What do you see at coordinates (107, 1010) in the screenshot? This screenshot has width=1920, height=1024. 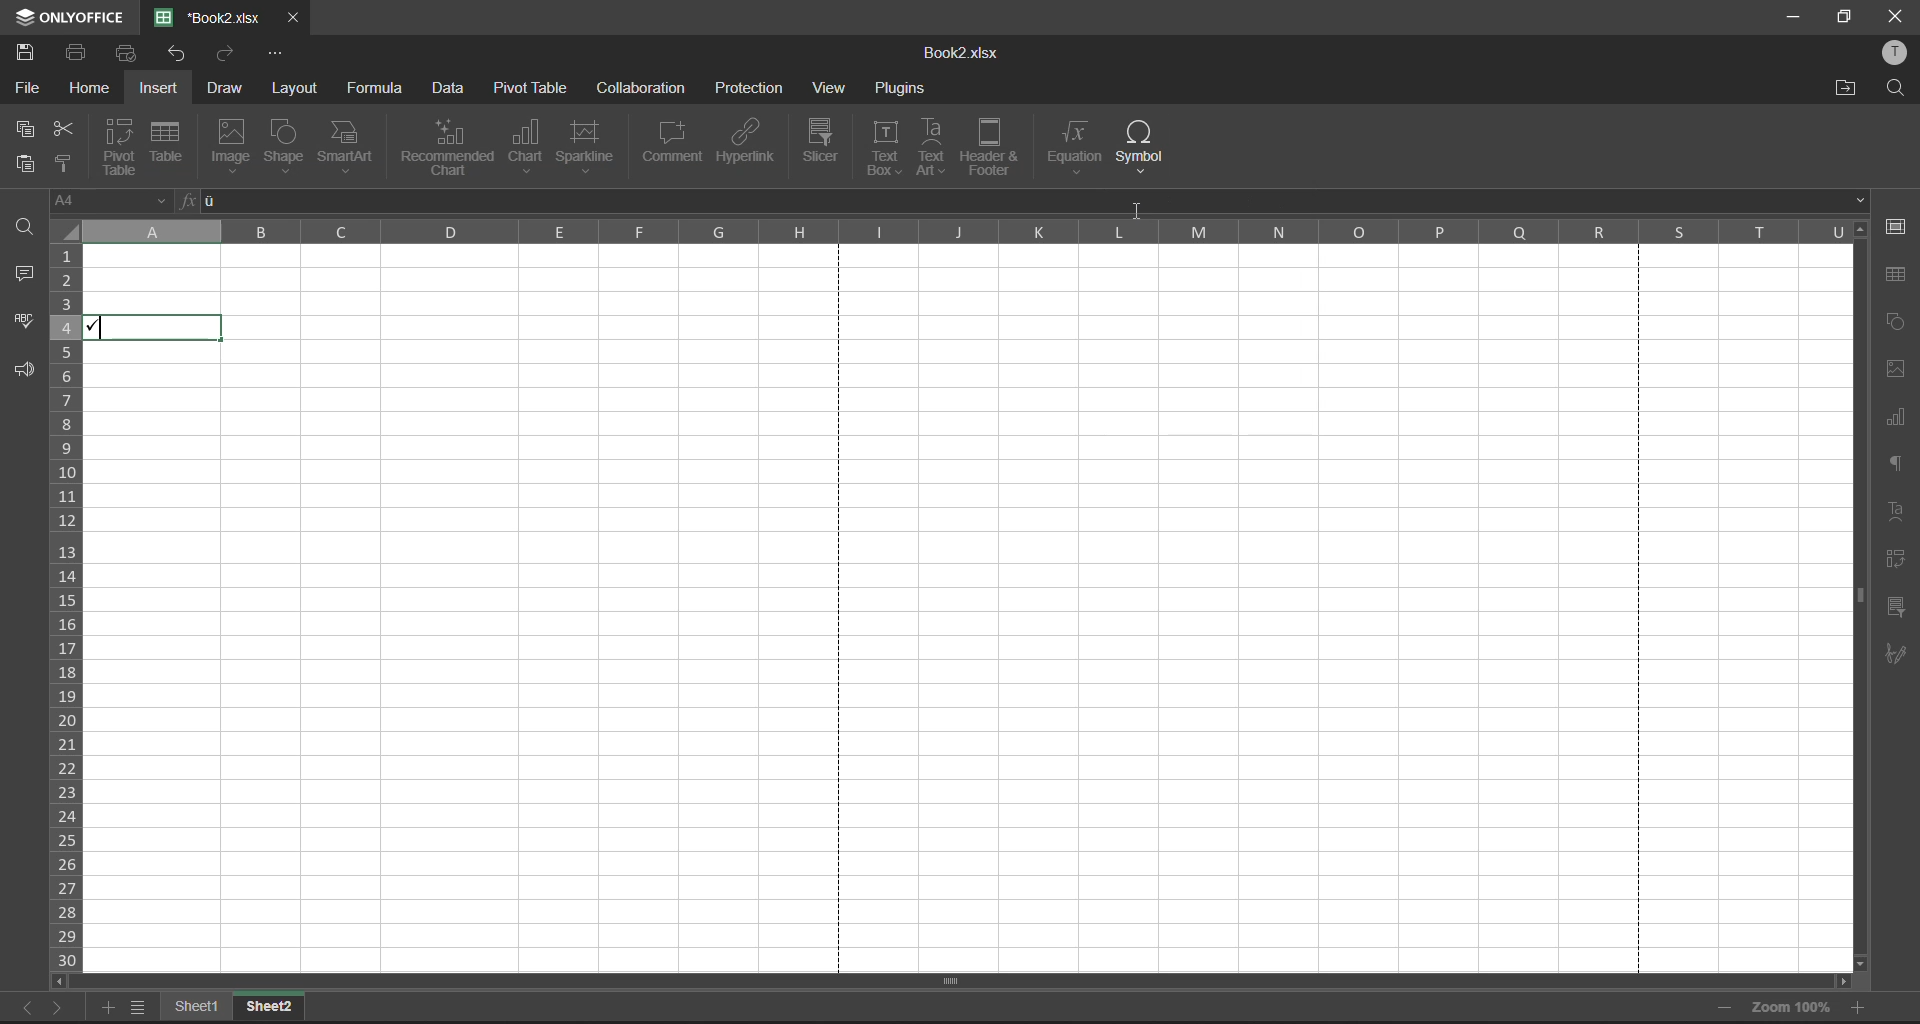 I see `add sheet ` at bounding box center [107, 1010].